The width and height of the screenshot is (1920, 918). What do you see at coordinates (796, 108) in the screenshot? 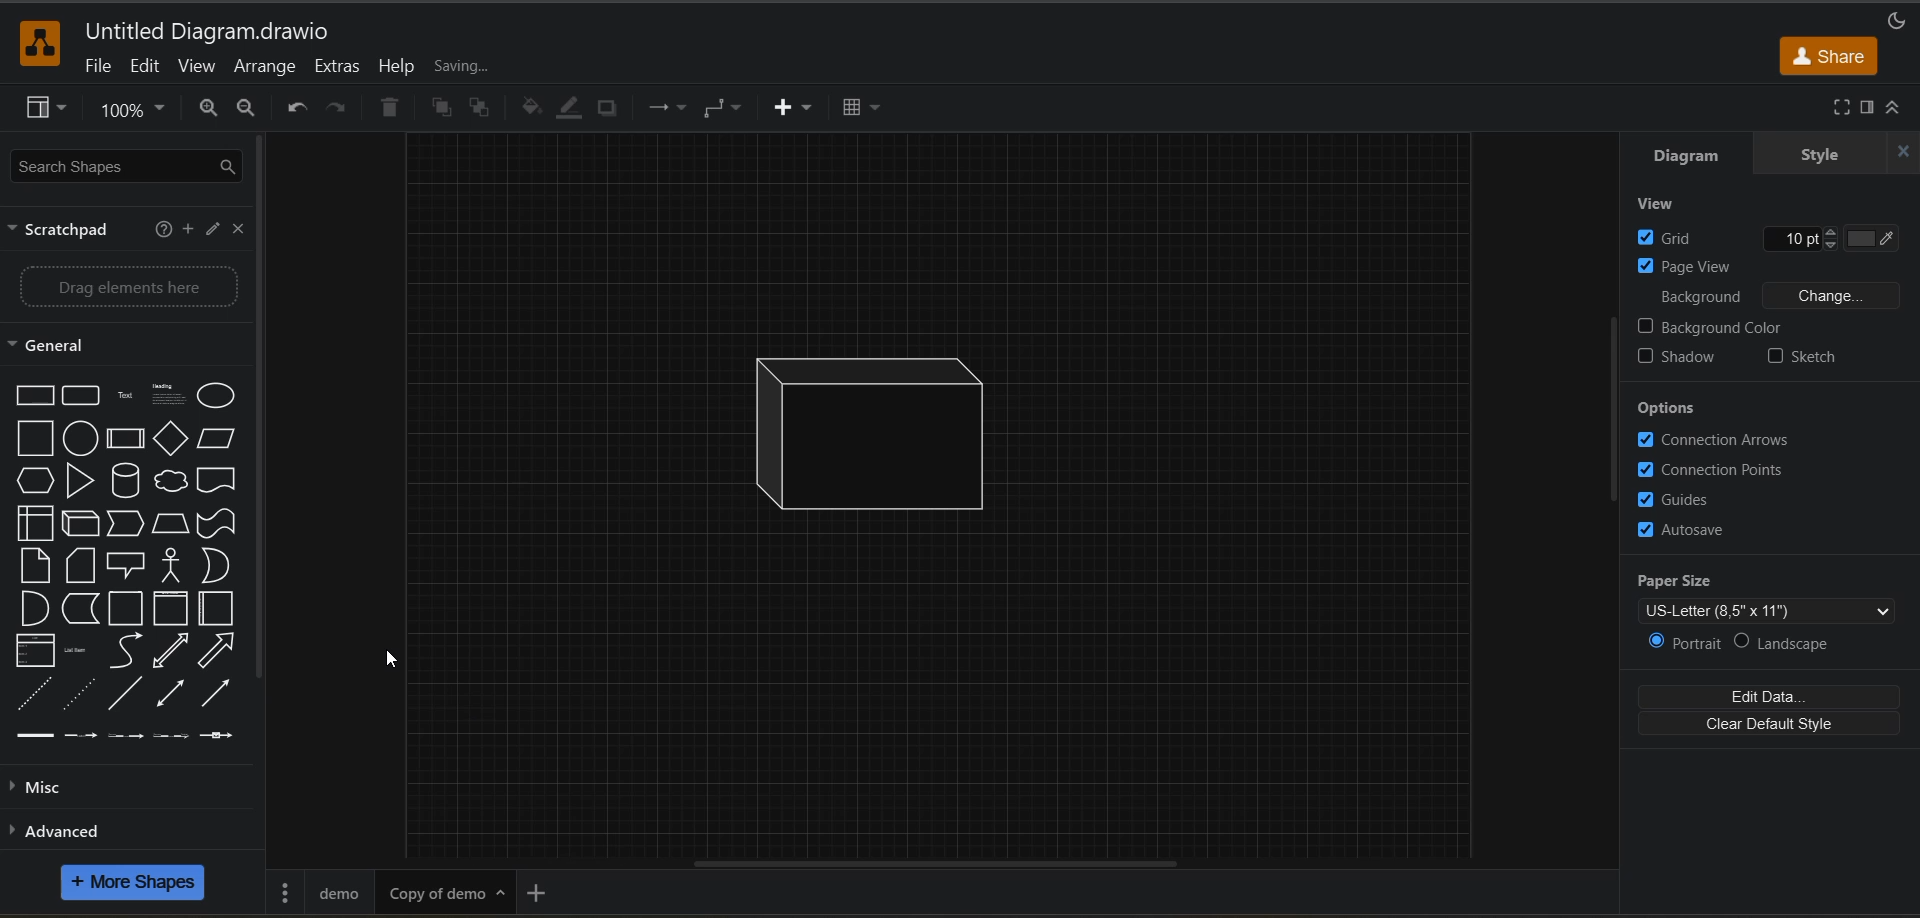
I see `insert` at bounding box center [796, 108].